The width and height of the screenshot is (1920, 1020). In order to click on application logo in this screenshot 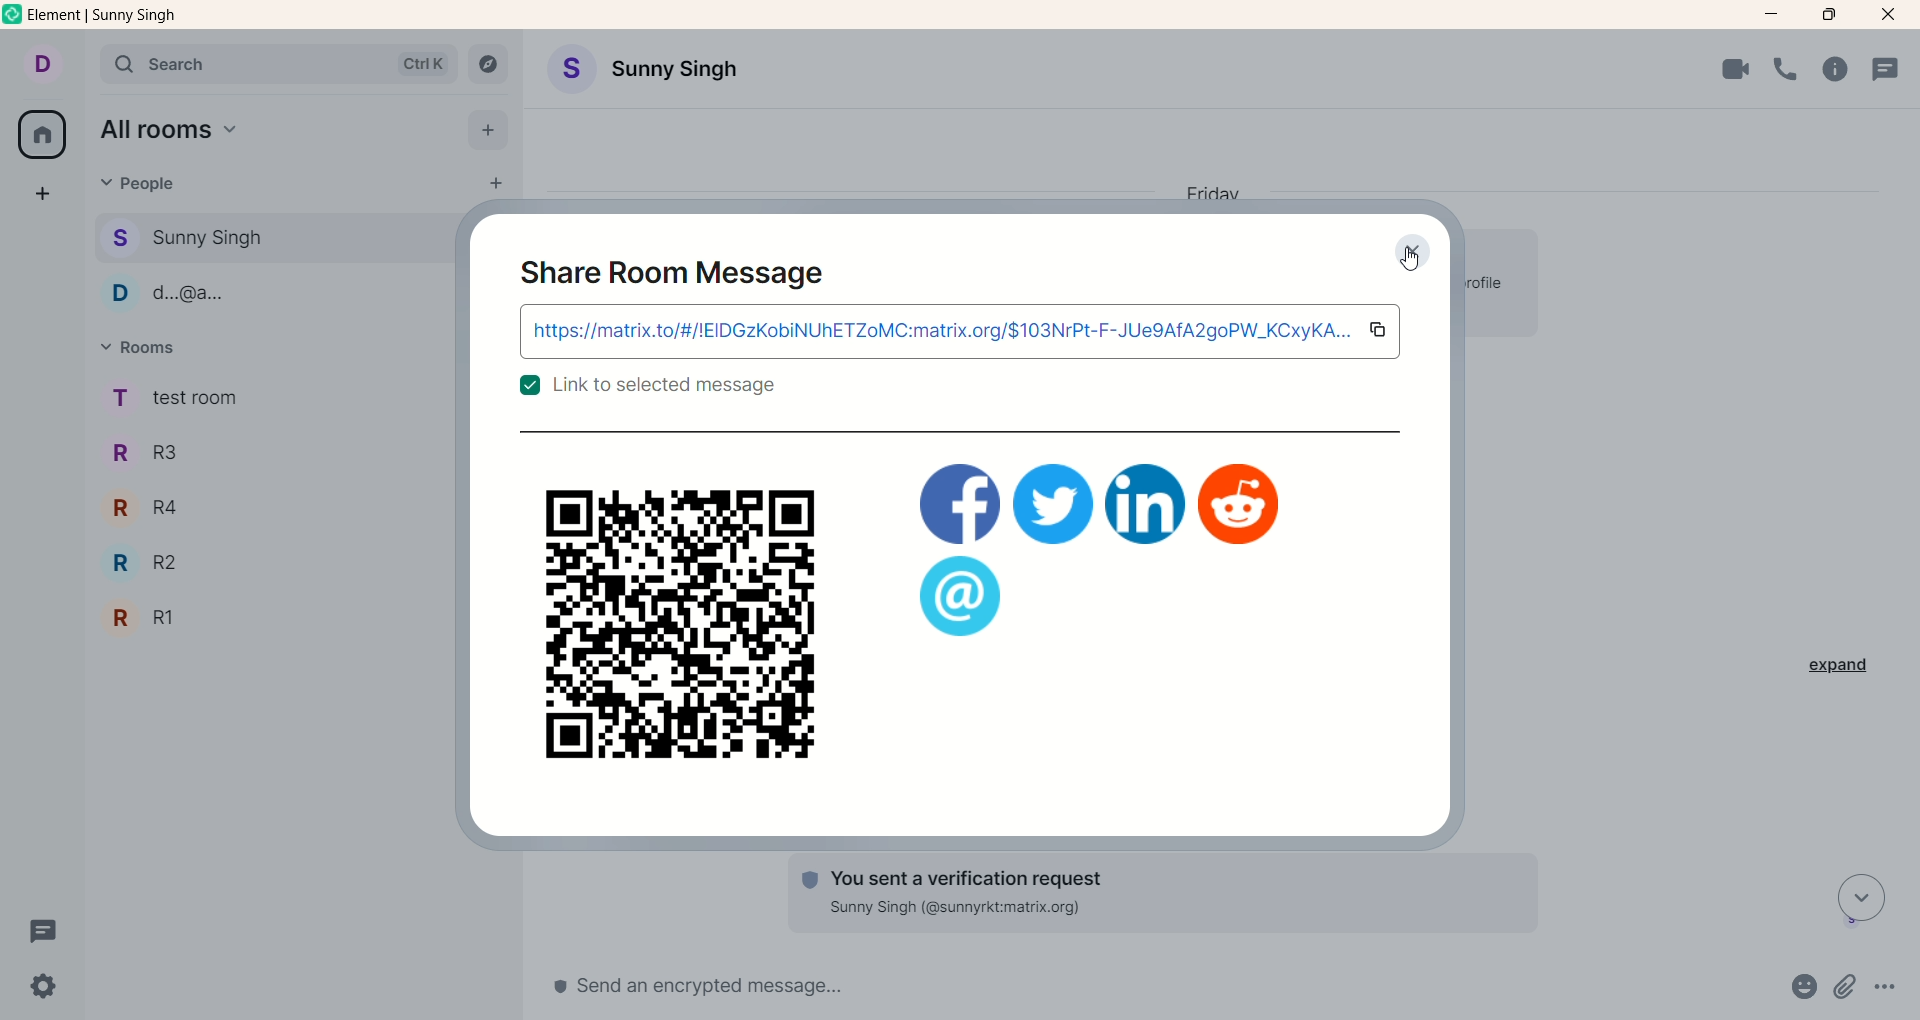, I will do `click(960, 597)`.